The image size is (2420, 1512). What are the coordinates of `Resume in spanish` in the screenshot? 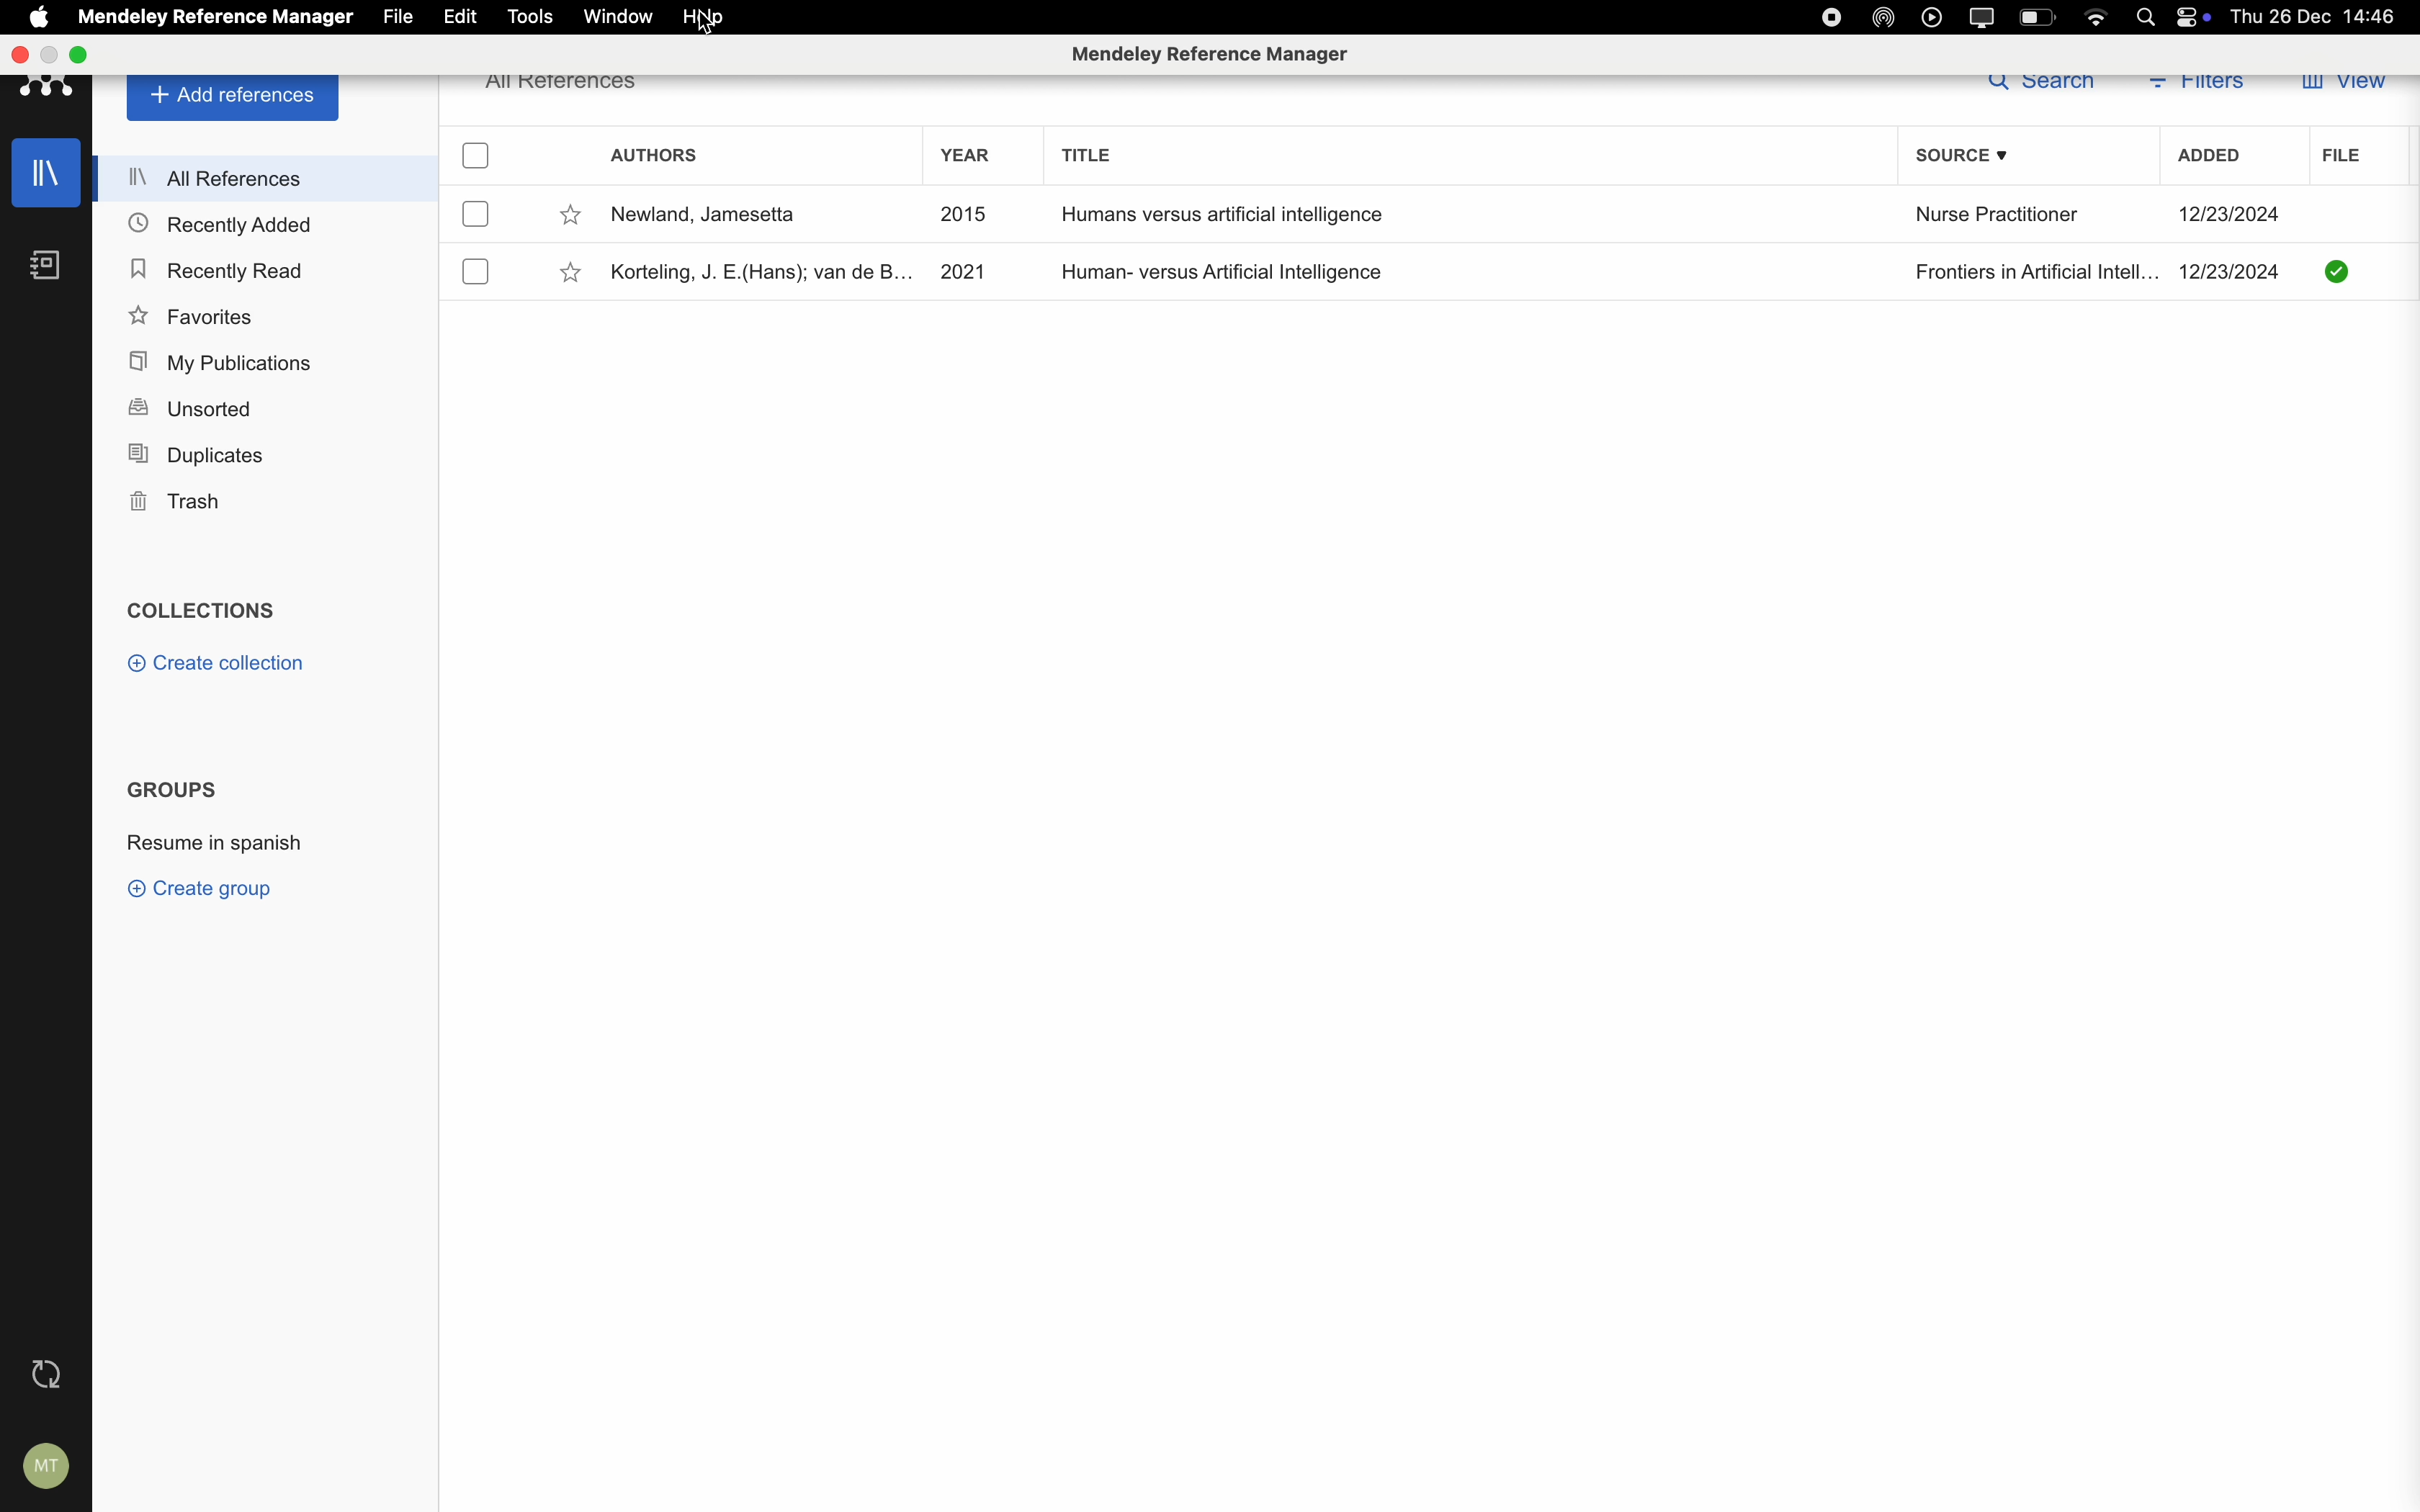 It's located at (215, 838).